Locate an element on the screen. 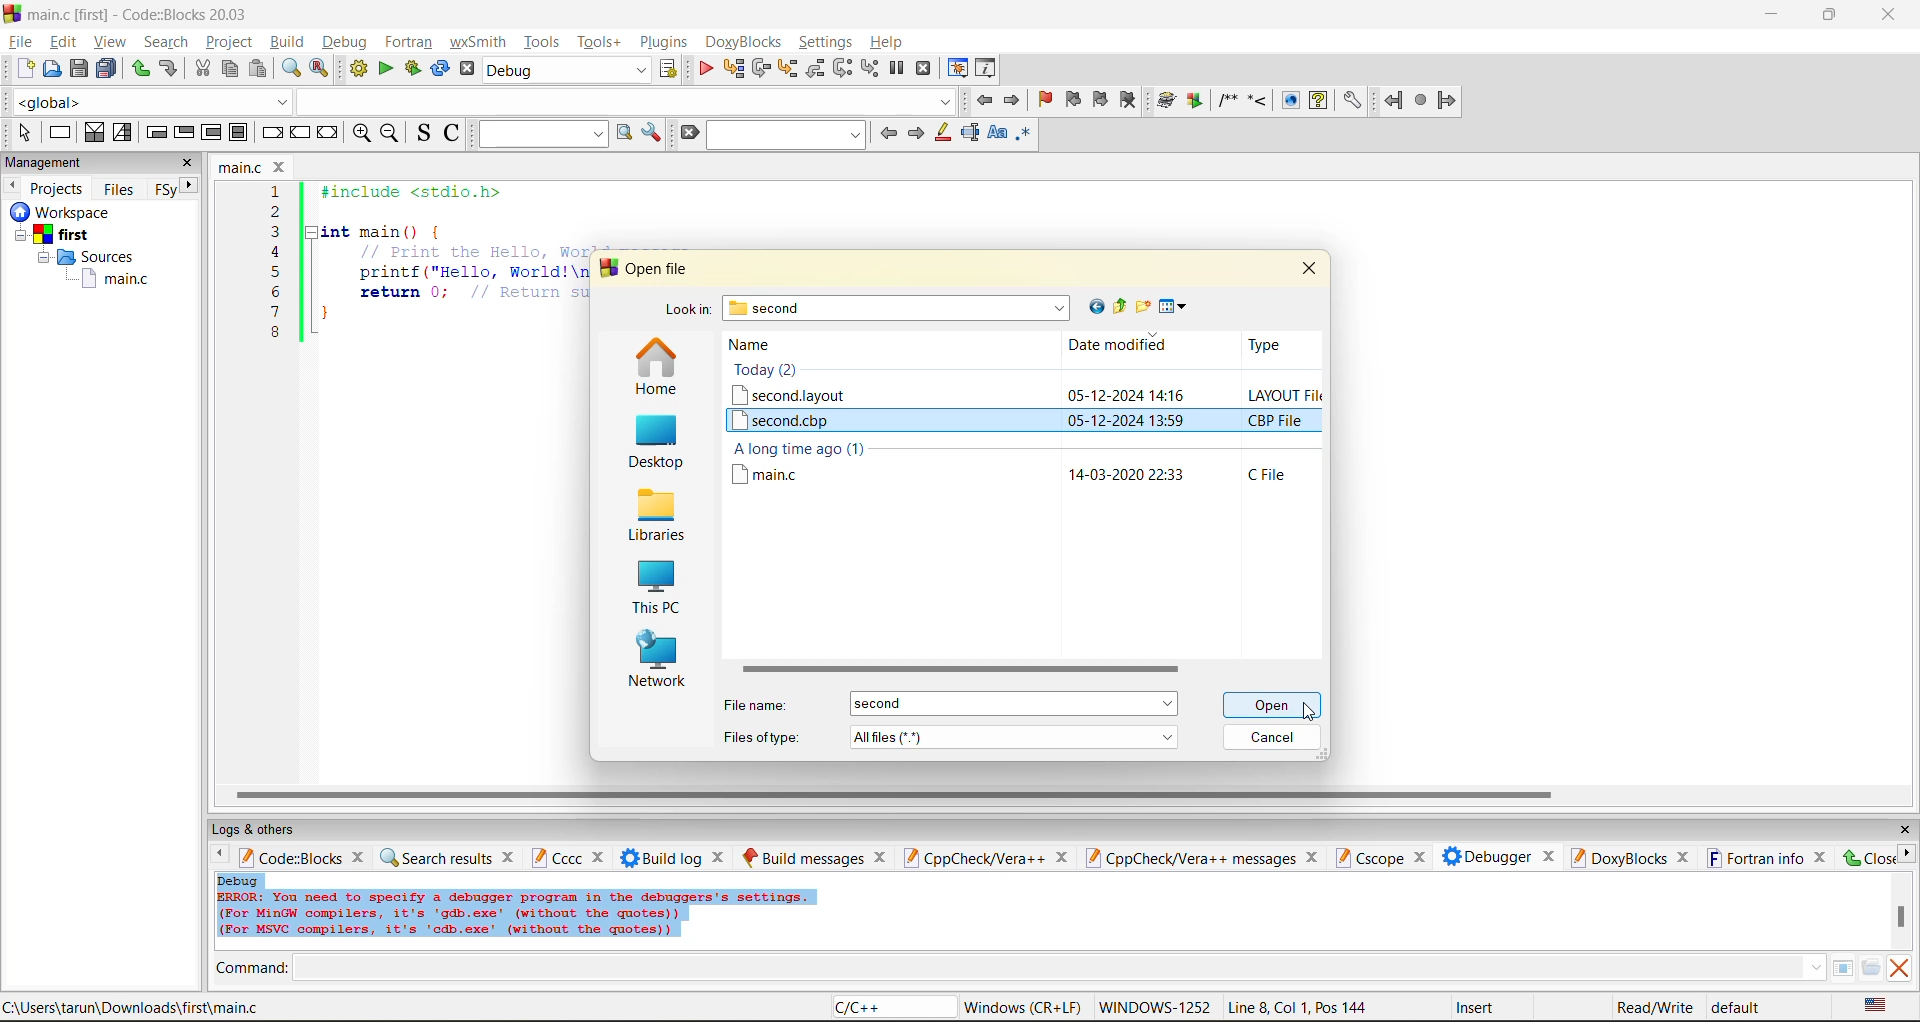  language is located at coordinates (891, 1008).